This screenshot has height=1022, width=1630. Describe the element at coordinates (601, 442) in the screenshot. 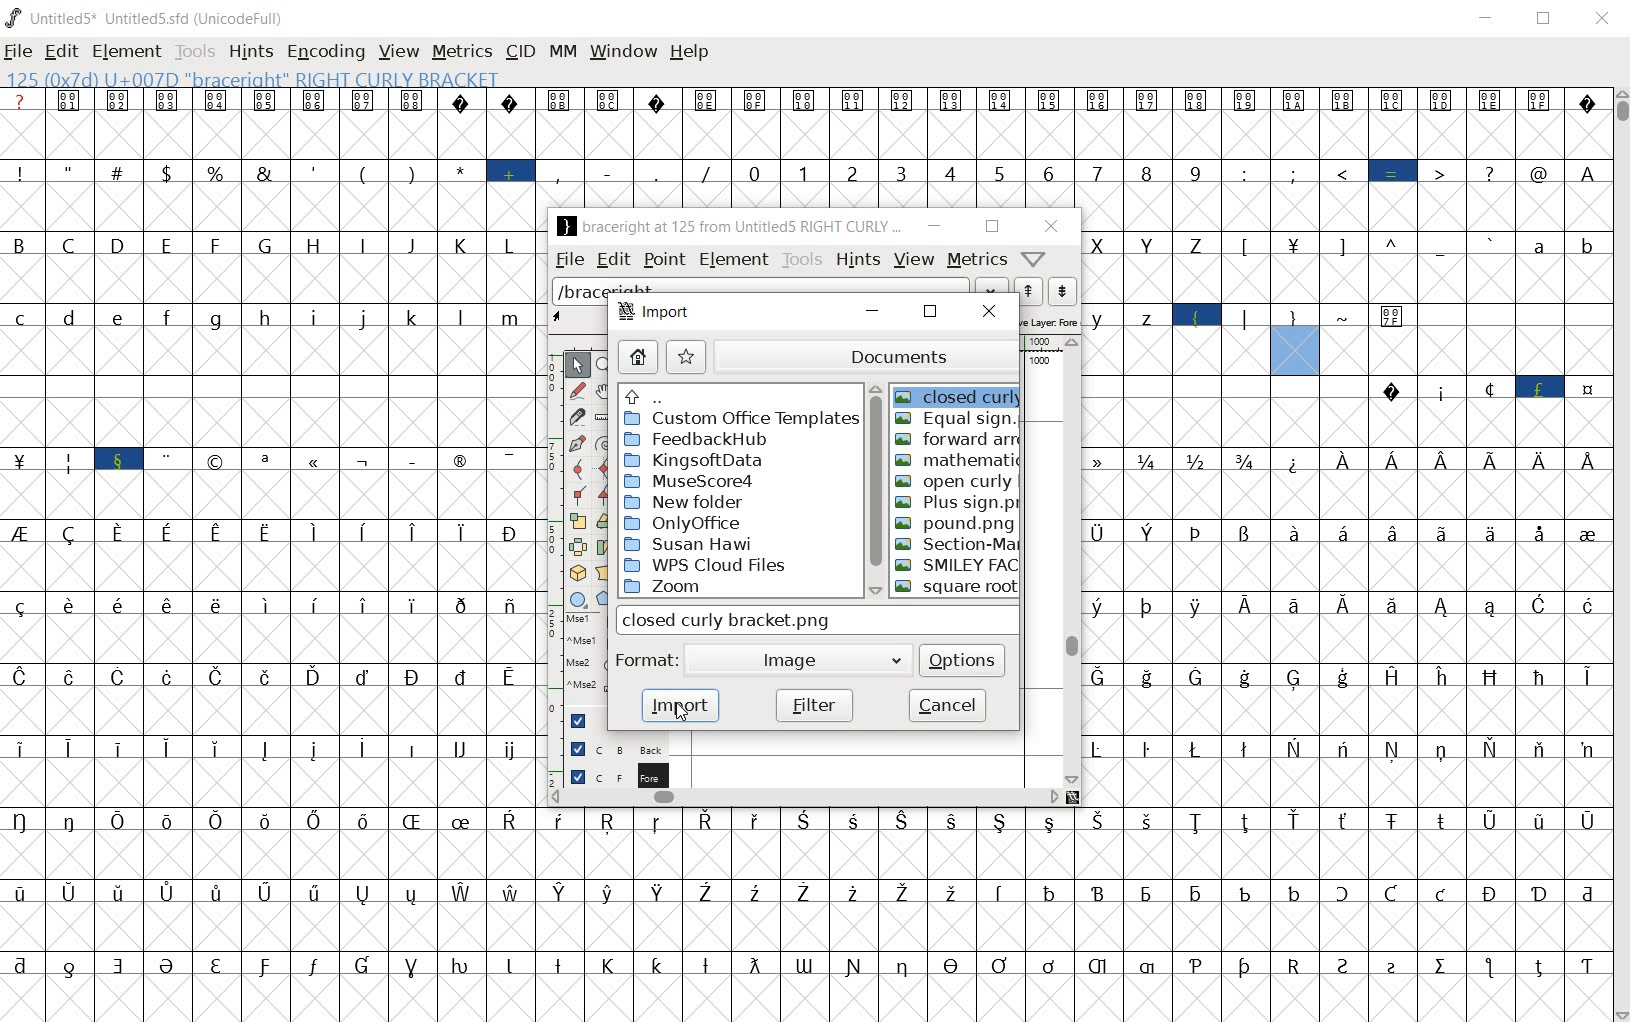

I see `change whether spiro is active or not` at that location.